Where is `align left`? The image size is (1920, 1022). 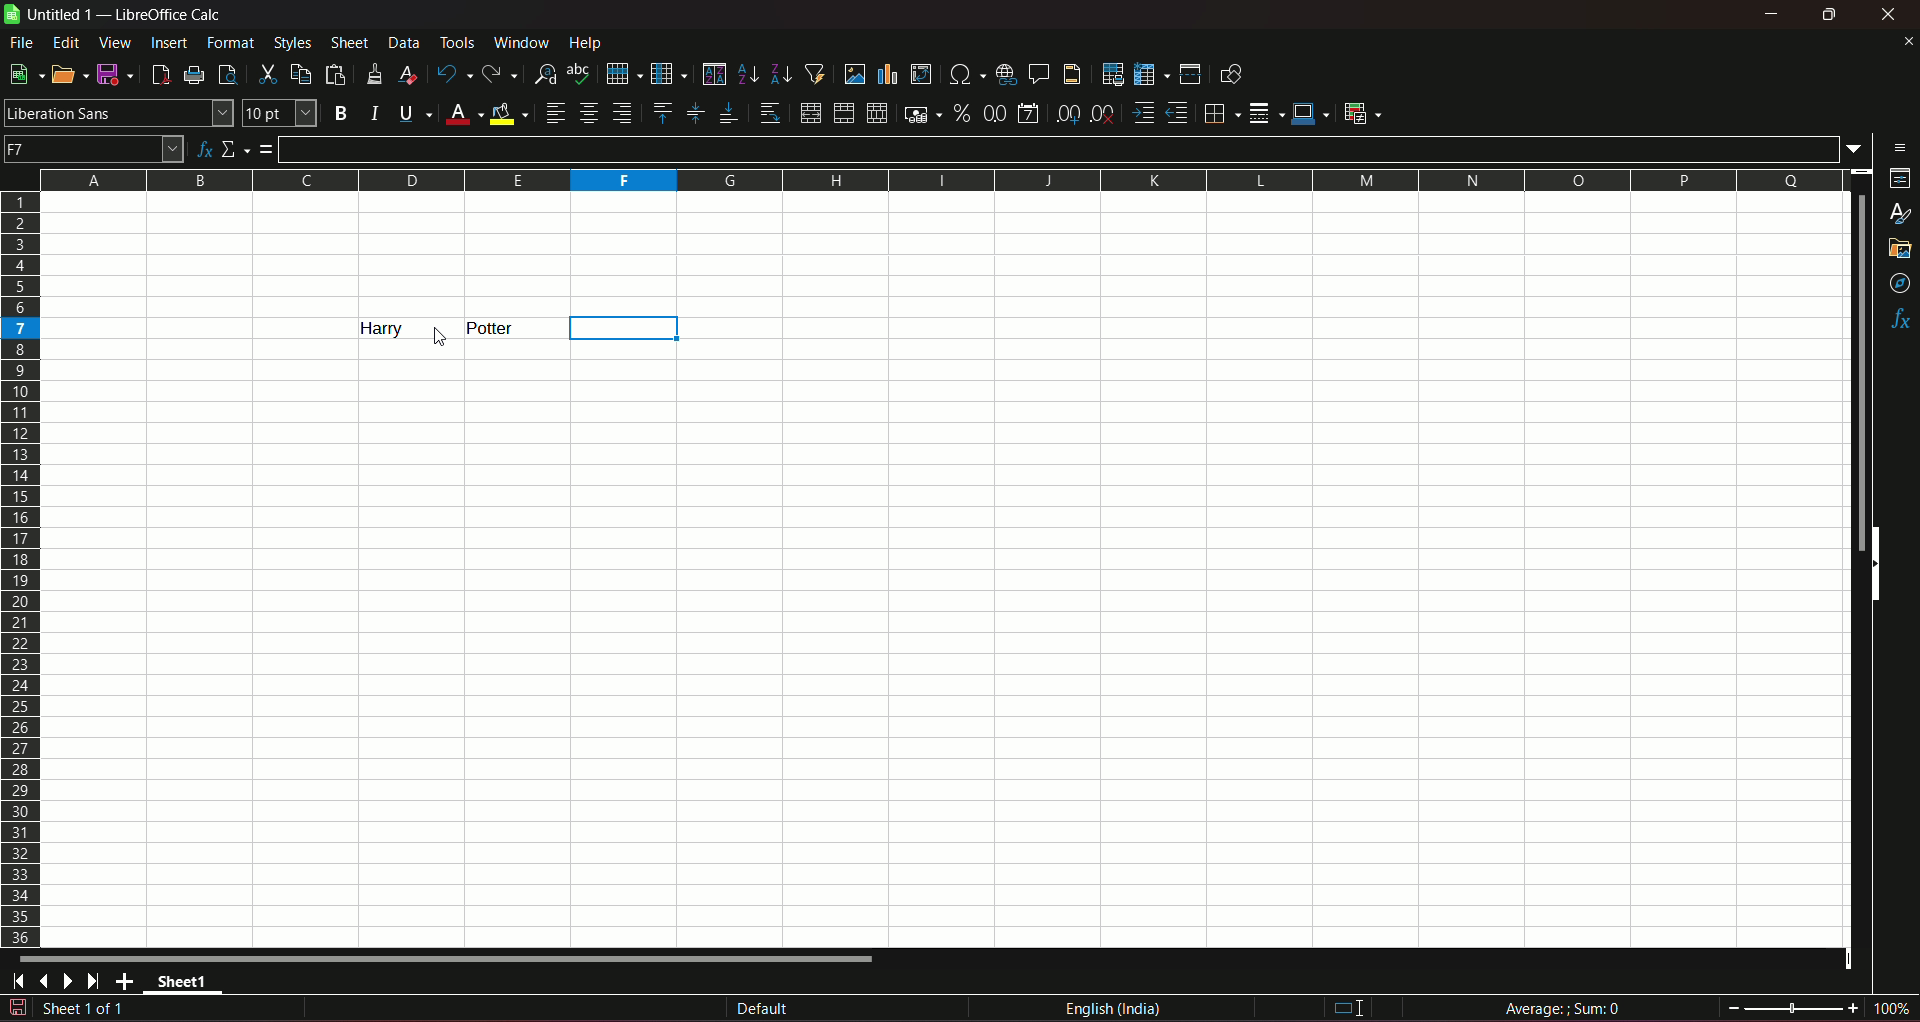 align left is located at coordinates (555, 113).